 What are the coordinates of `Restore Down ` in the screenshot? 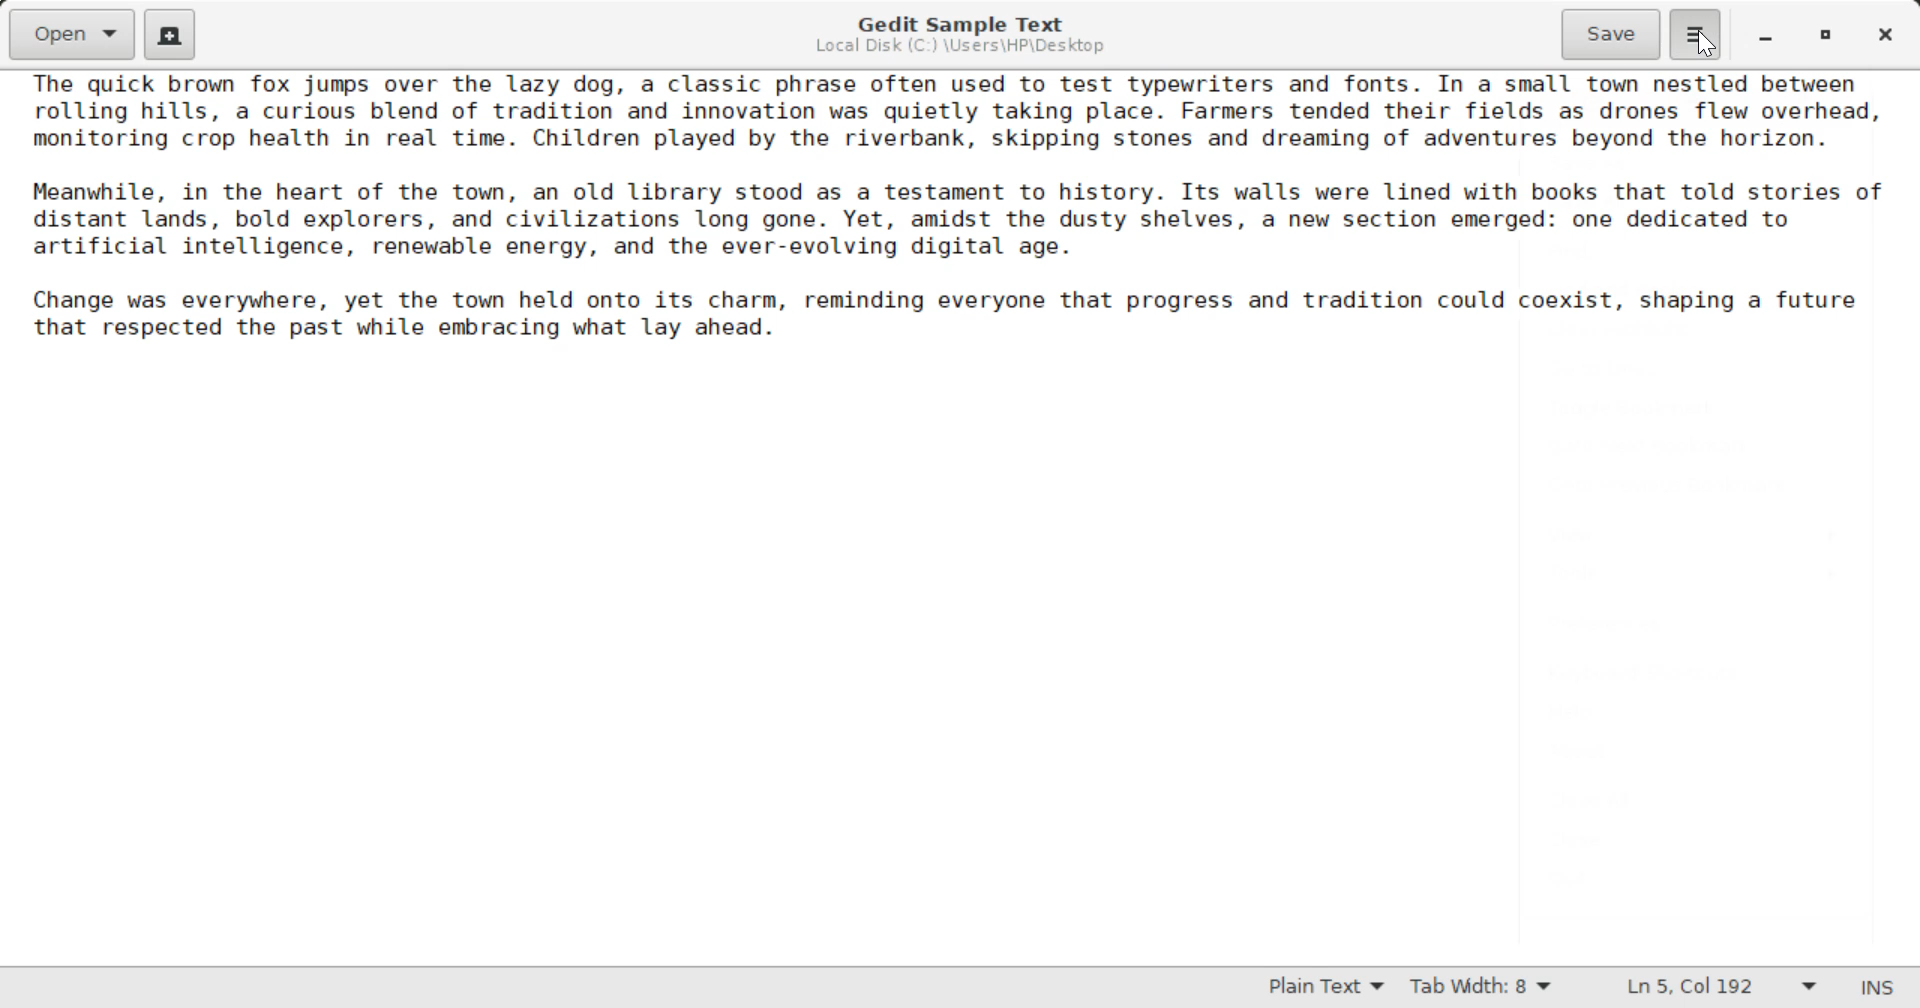 It's located at (1766, 36).